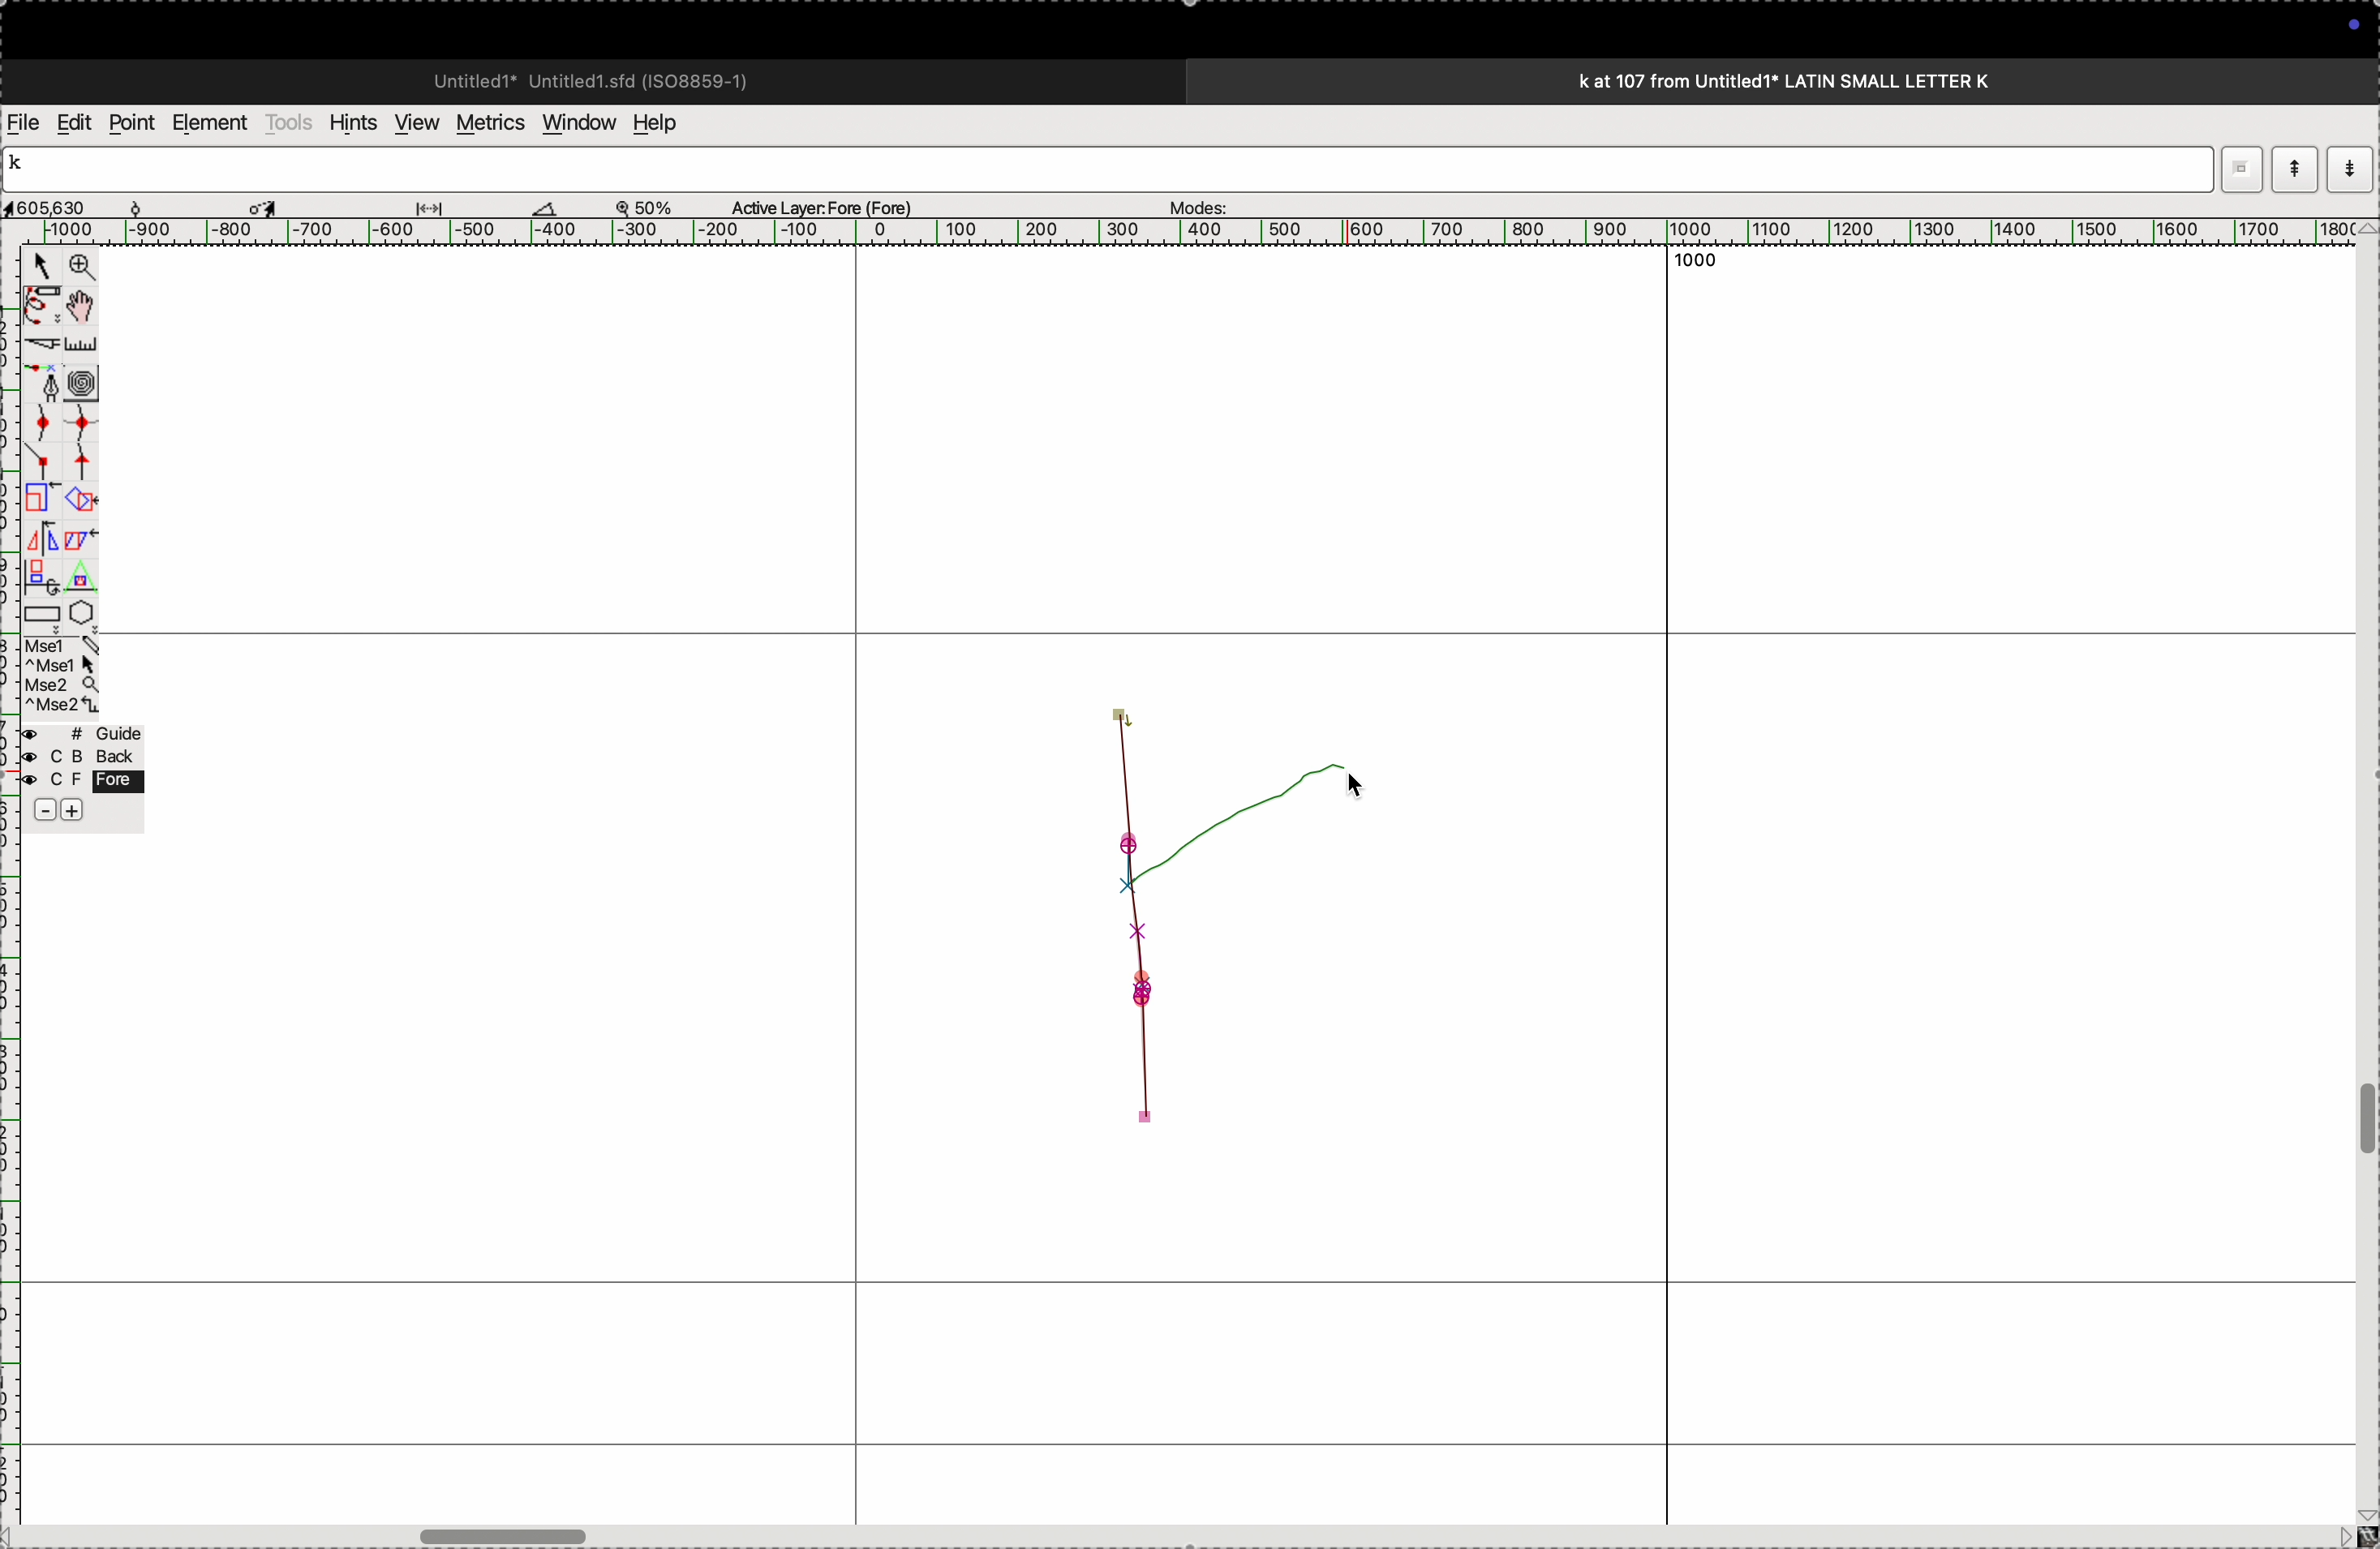 Image resolution: width=2380 pixels, height=1549 pixels. Describe the element at coordinates (1193, 915) in the screenshot. I see `random lines` at that location.